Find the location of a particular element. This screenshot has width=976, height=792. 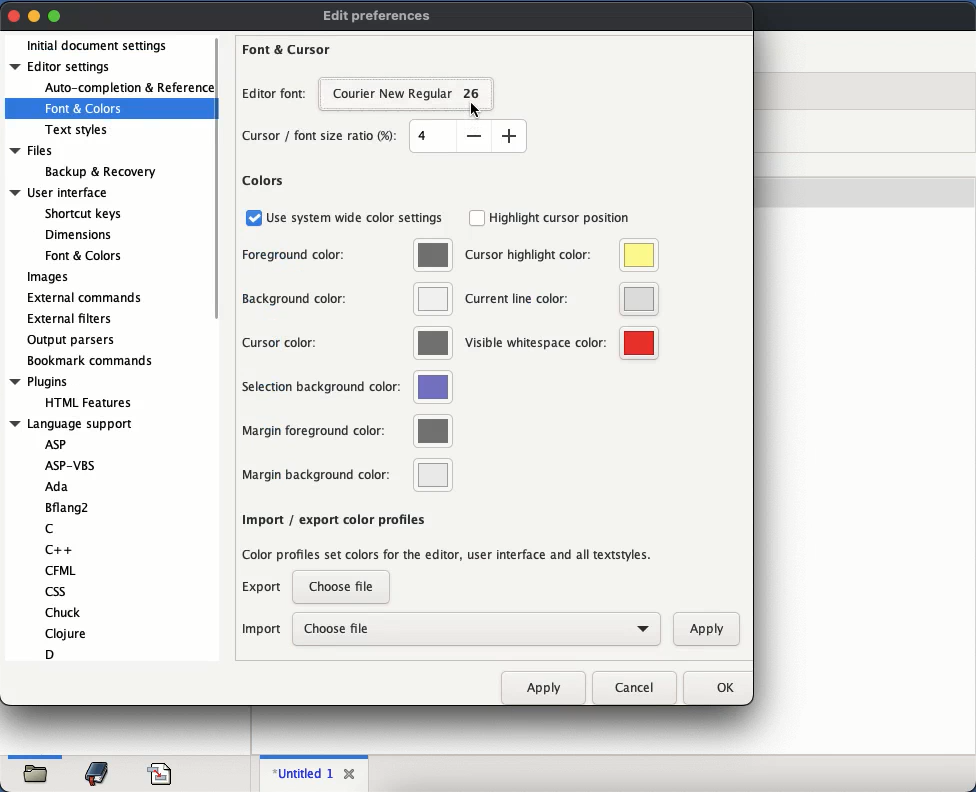

color is located at coordinates (433, 342).